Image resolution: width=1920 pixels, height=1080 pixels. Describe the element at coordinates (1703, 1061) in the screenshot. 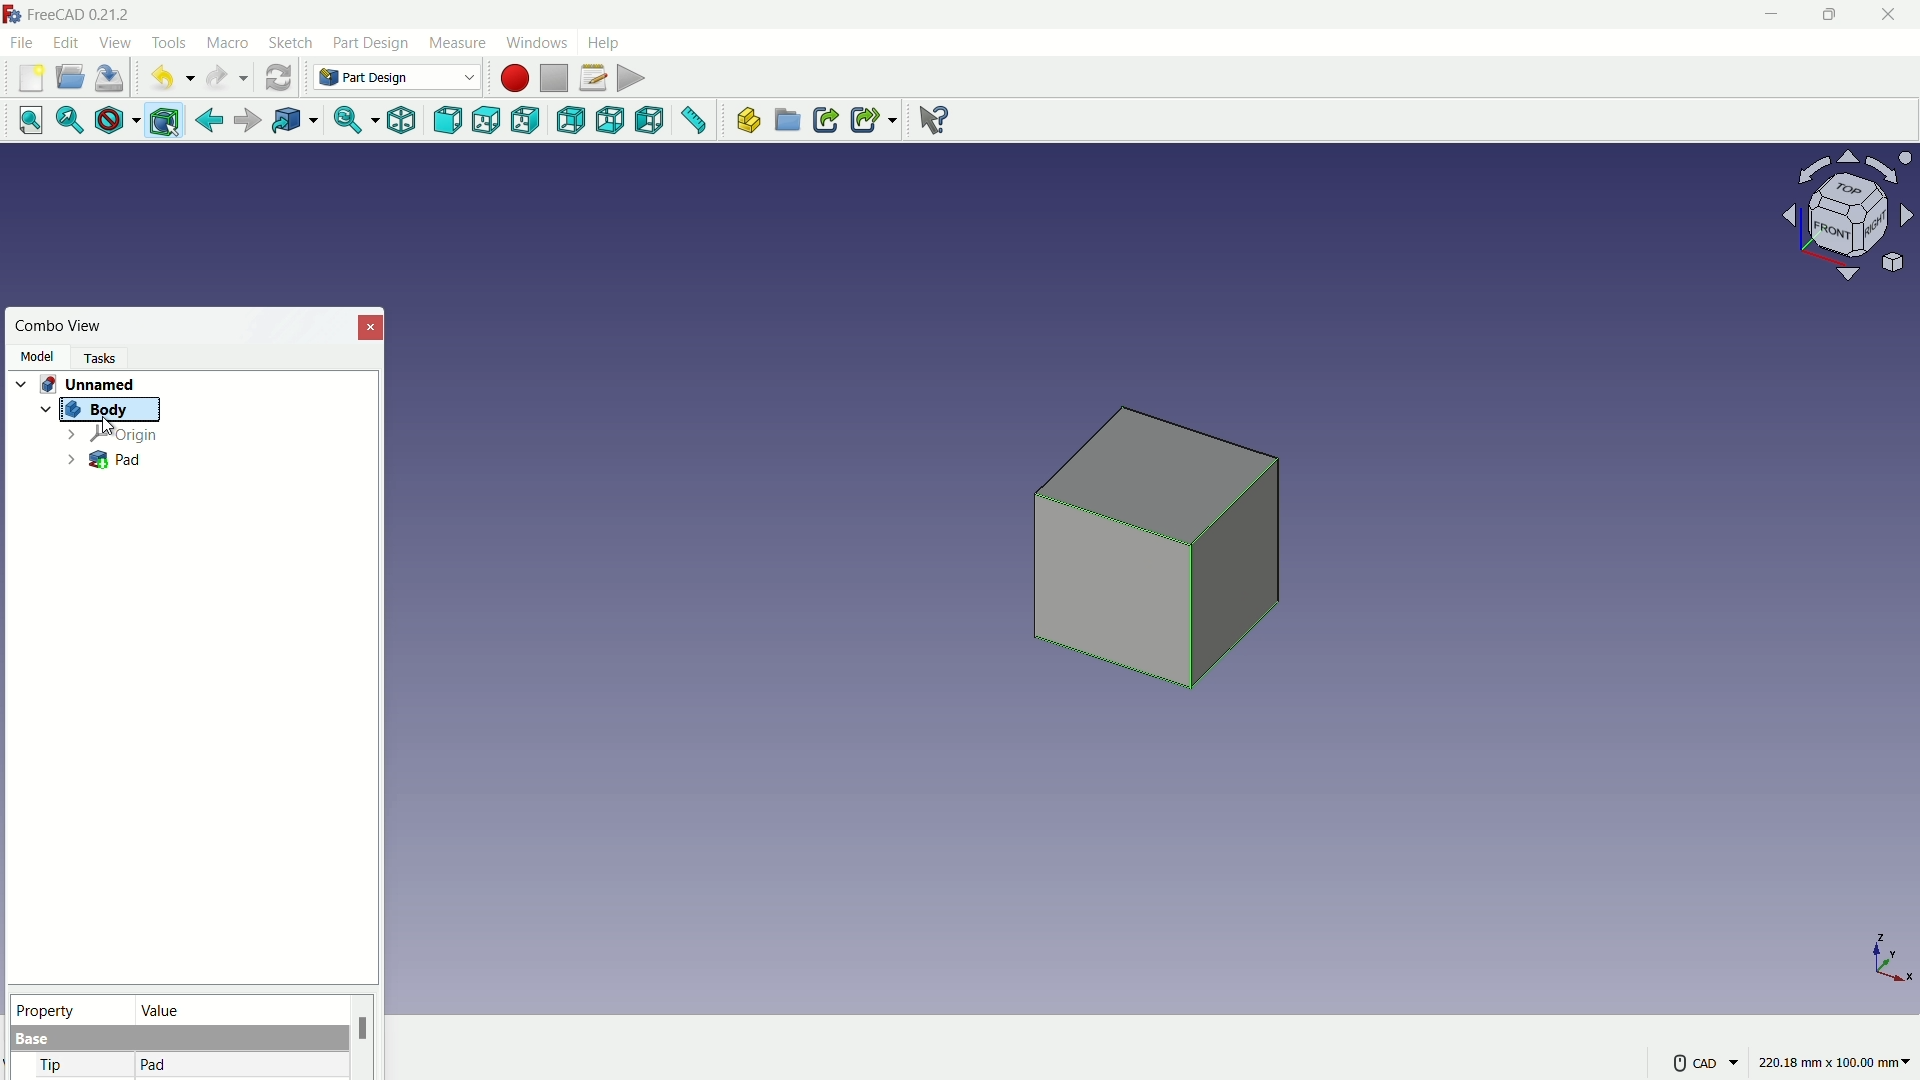

I see `CAD` at that location.